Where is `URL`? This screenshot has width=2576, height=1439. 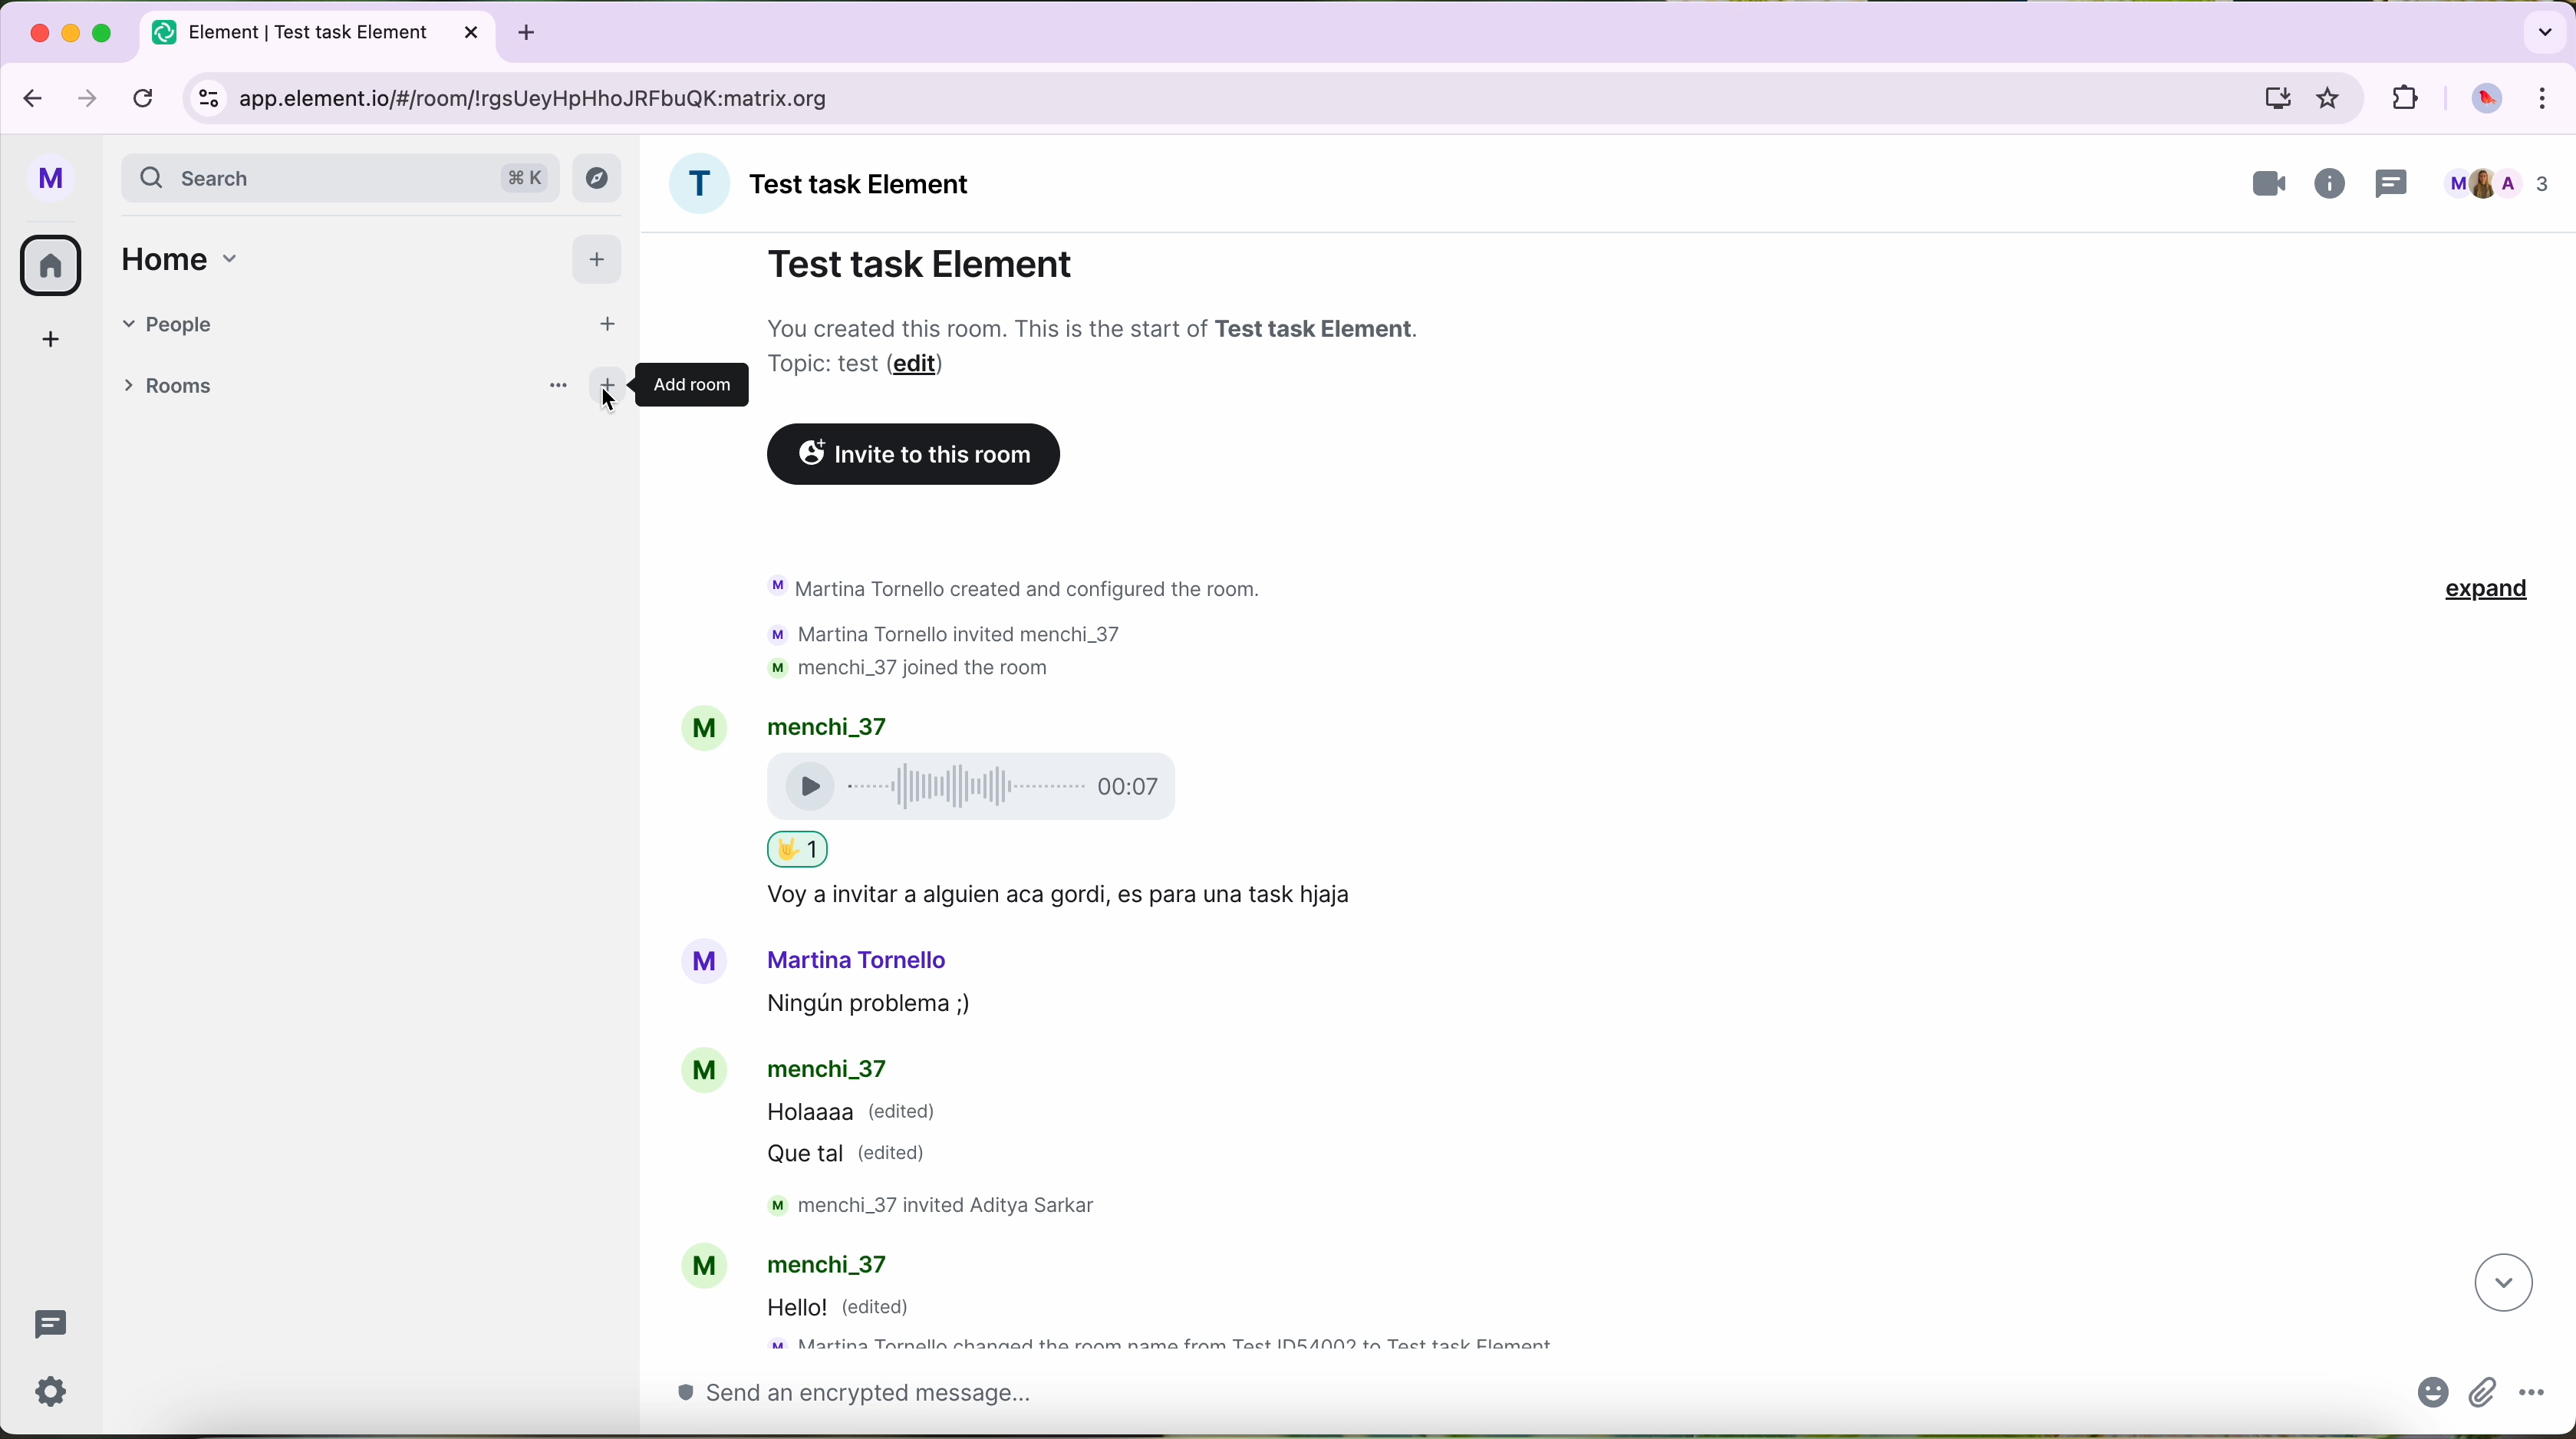 URL is located at coordinates (554, 97).